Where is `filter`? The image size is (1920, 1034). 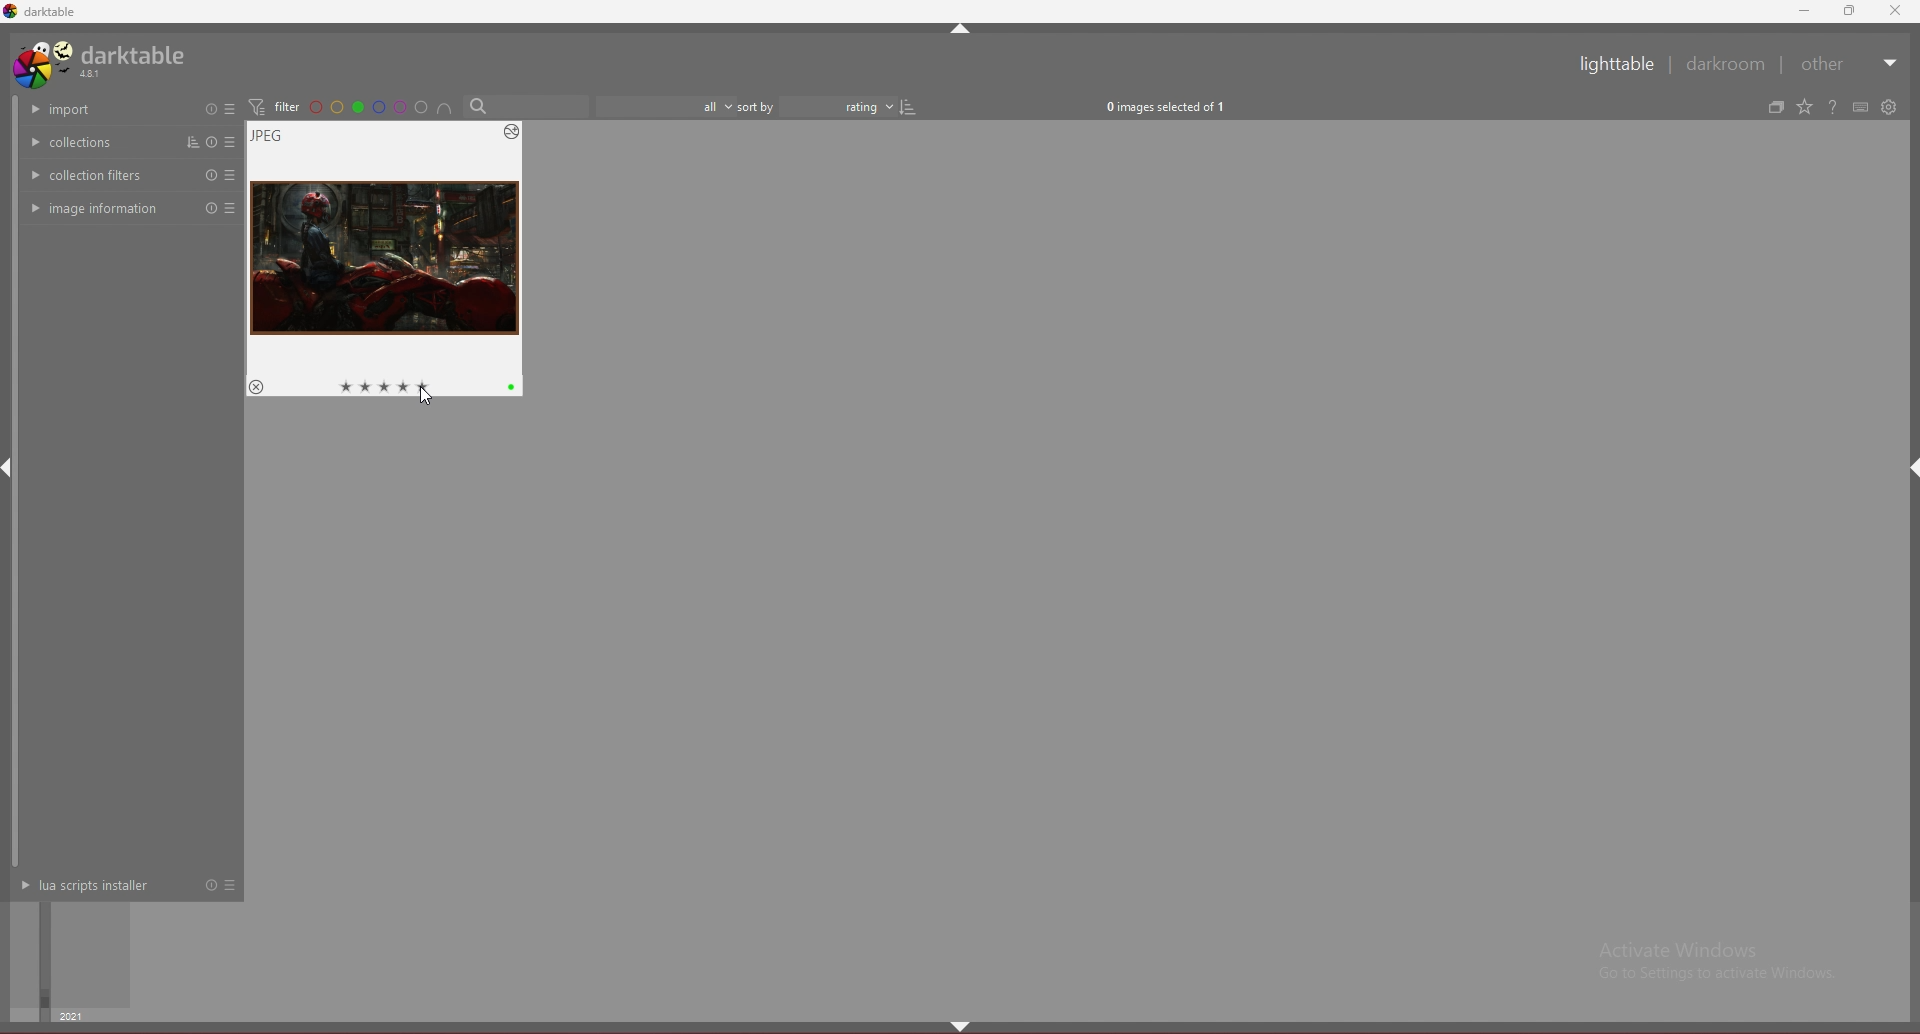 filter is located at coordinates (275, 108).